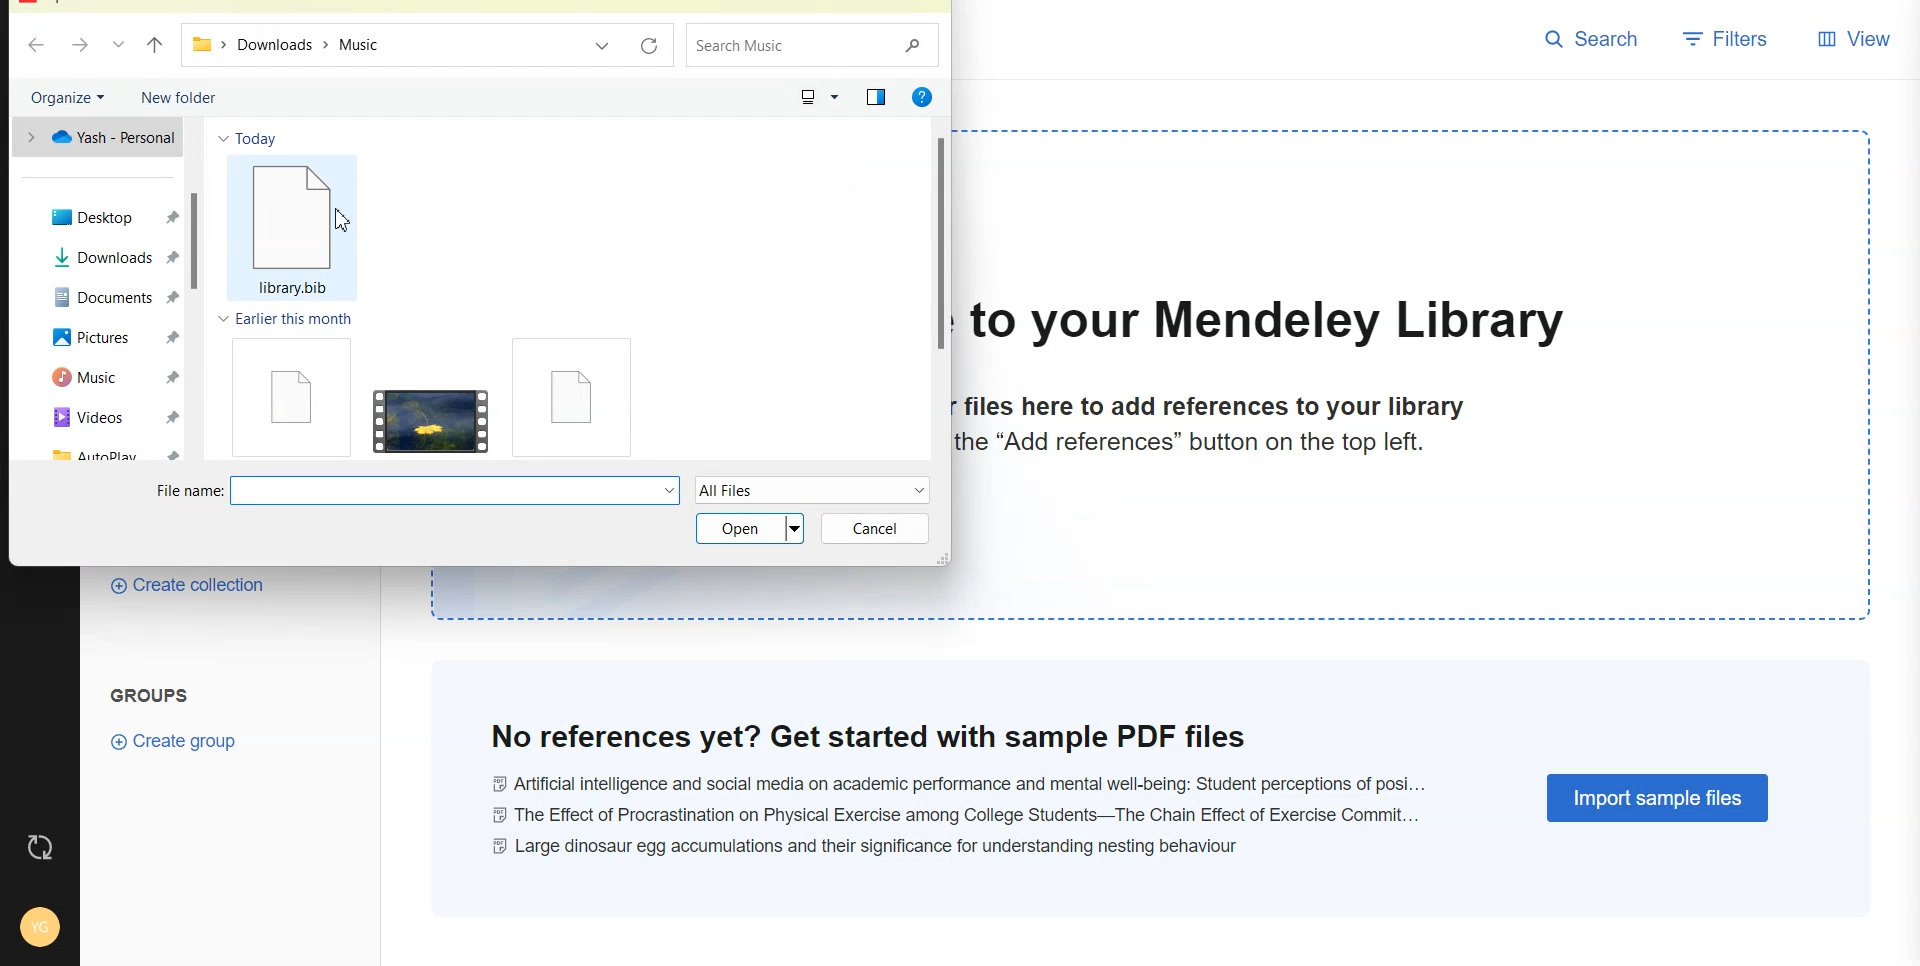 The image size is (1920, 966). I want to click on Video File, so click(423, 396).